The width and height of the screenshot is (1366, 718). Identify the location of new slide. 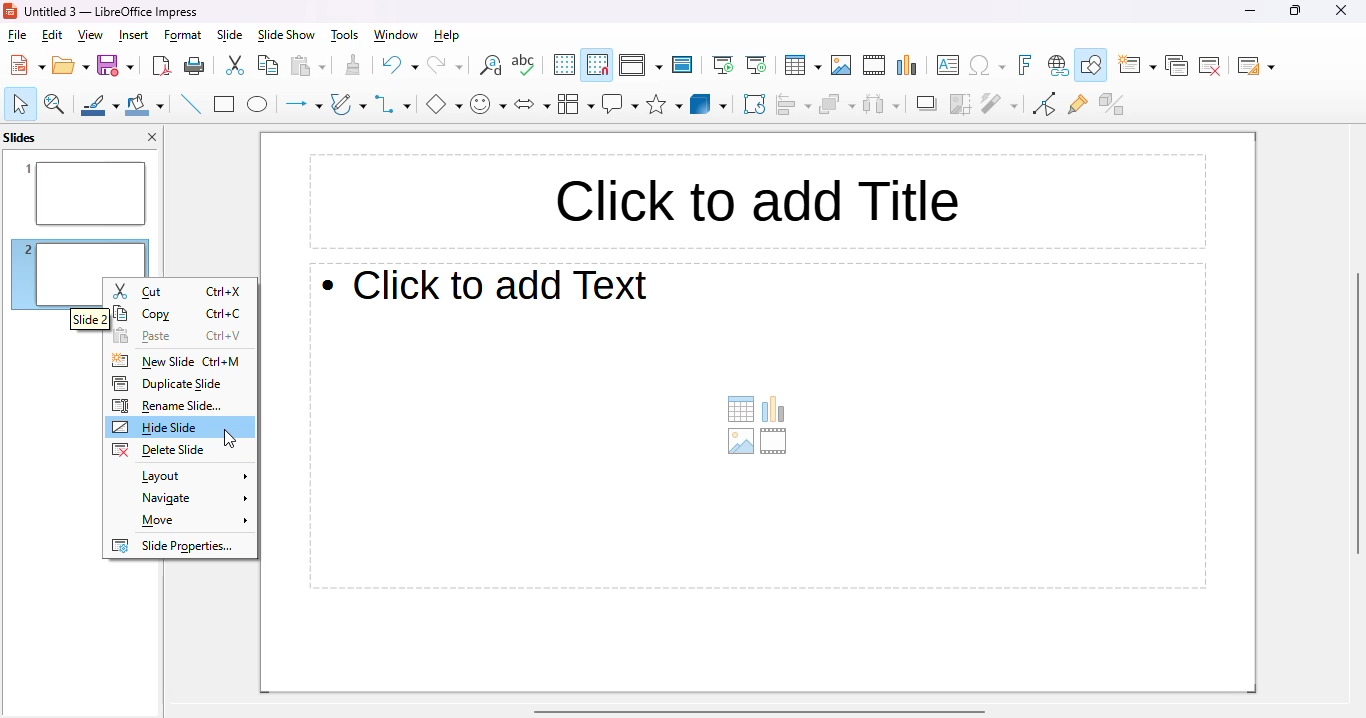
(153, 361).